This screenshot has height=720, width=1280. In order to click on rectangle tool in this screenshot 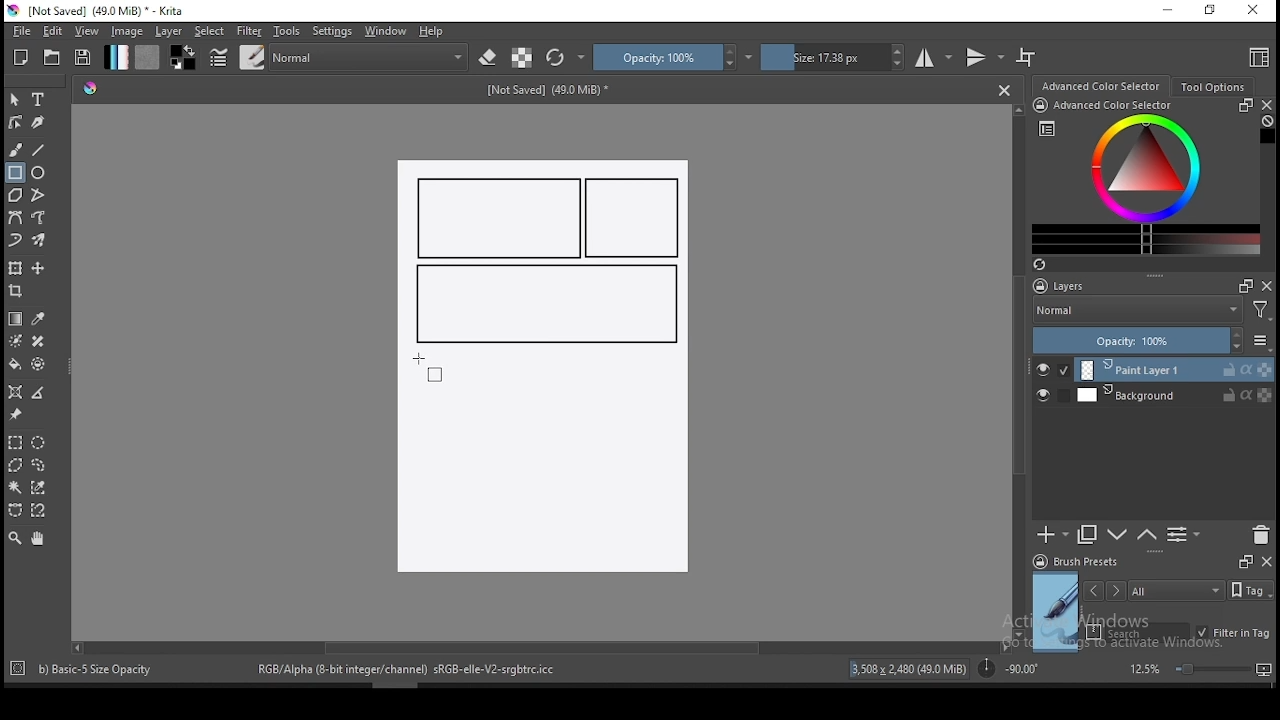, I will do `click(15, 173)`.